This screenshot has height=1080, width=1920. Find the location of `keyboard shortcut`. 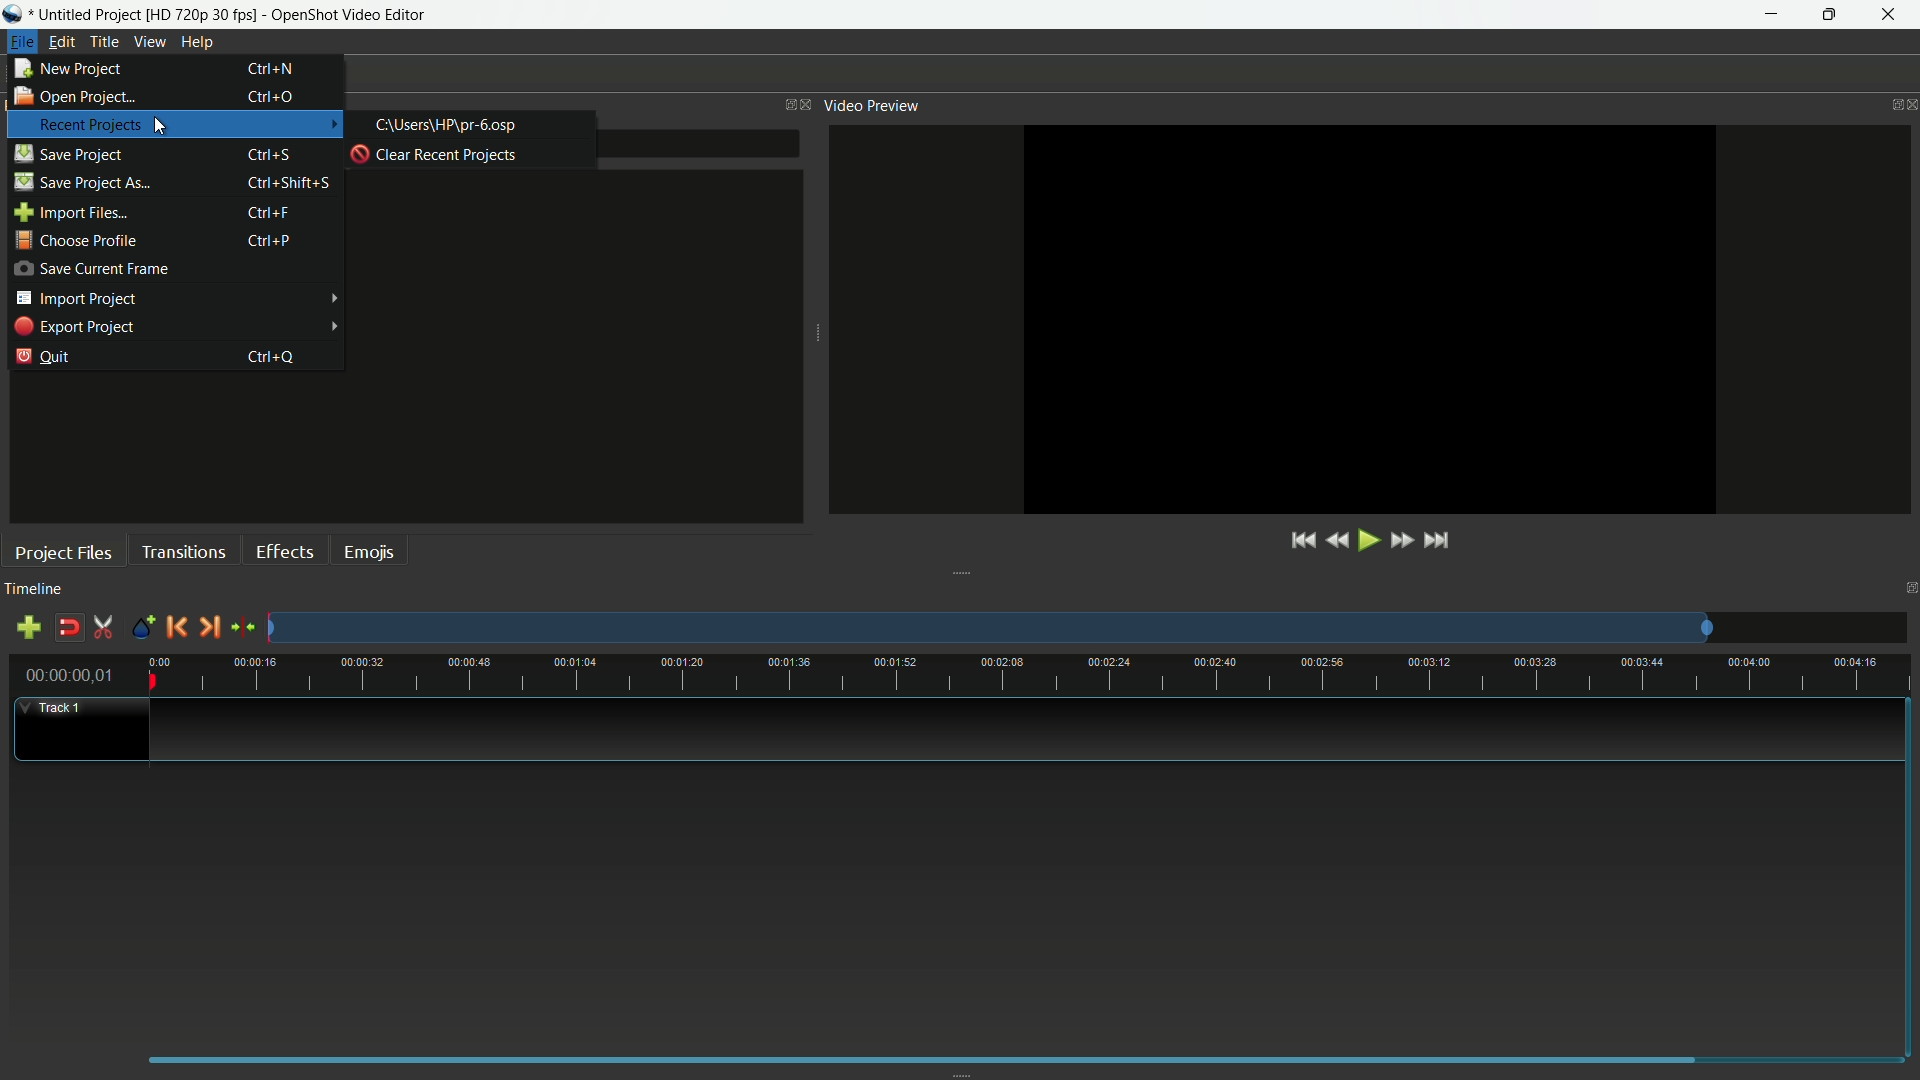

keyboard shortcut is located at coordinates (273, 69).